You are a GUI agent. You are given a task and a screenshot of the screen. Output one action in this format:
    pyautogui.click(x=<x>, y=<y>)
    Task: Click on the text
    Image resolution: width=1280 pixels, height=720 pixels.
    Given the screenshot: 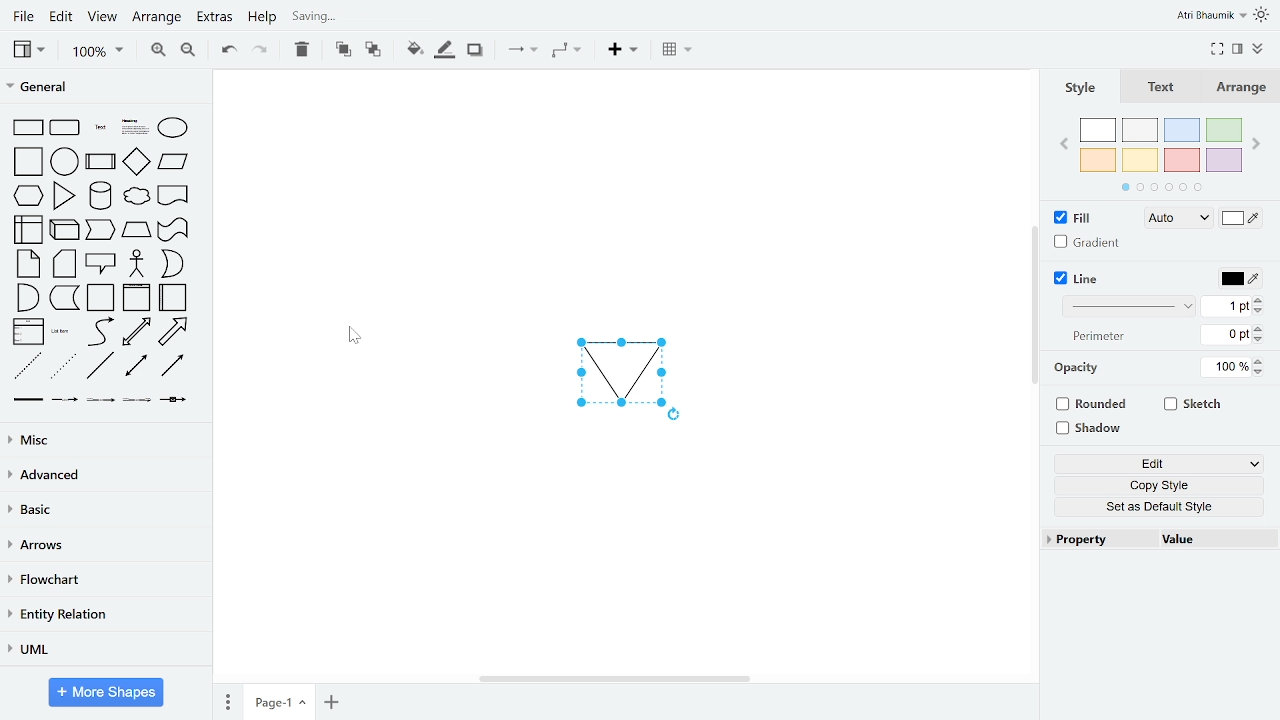 What is the action you would take?
    pyautogui.click(x=99, y=128)
    